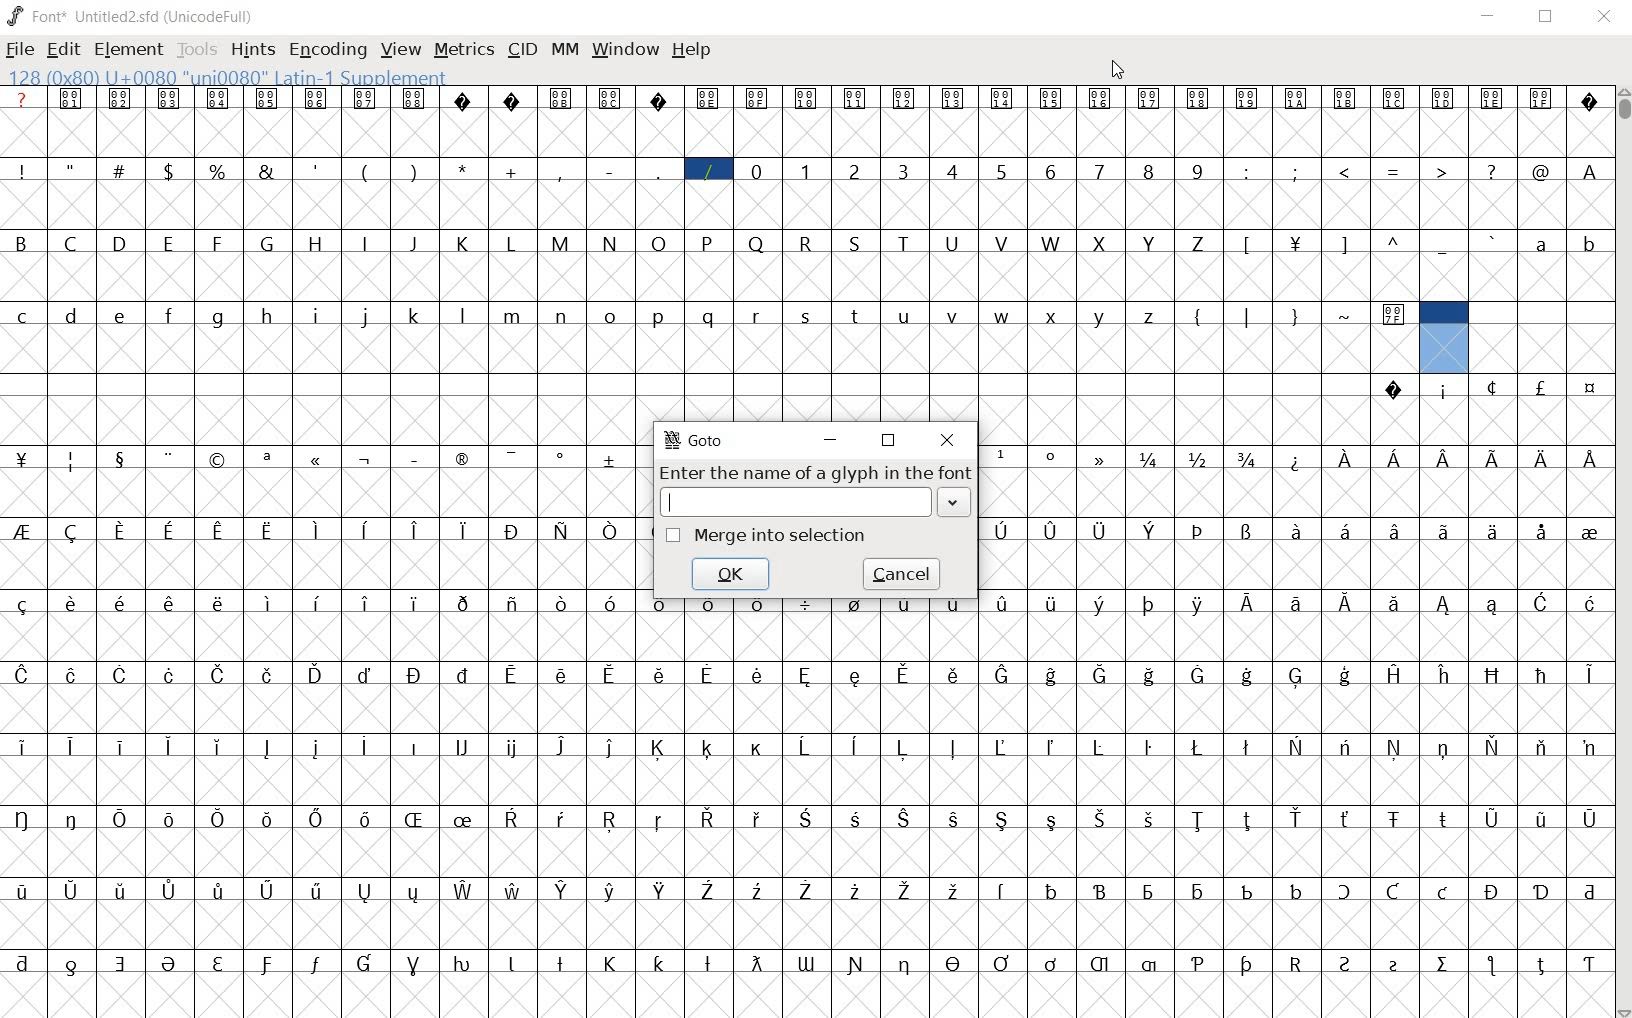  I want to click on Symbol, so click(69, 890).